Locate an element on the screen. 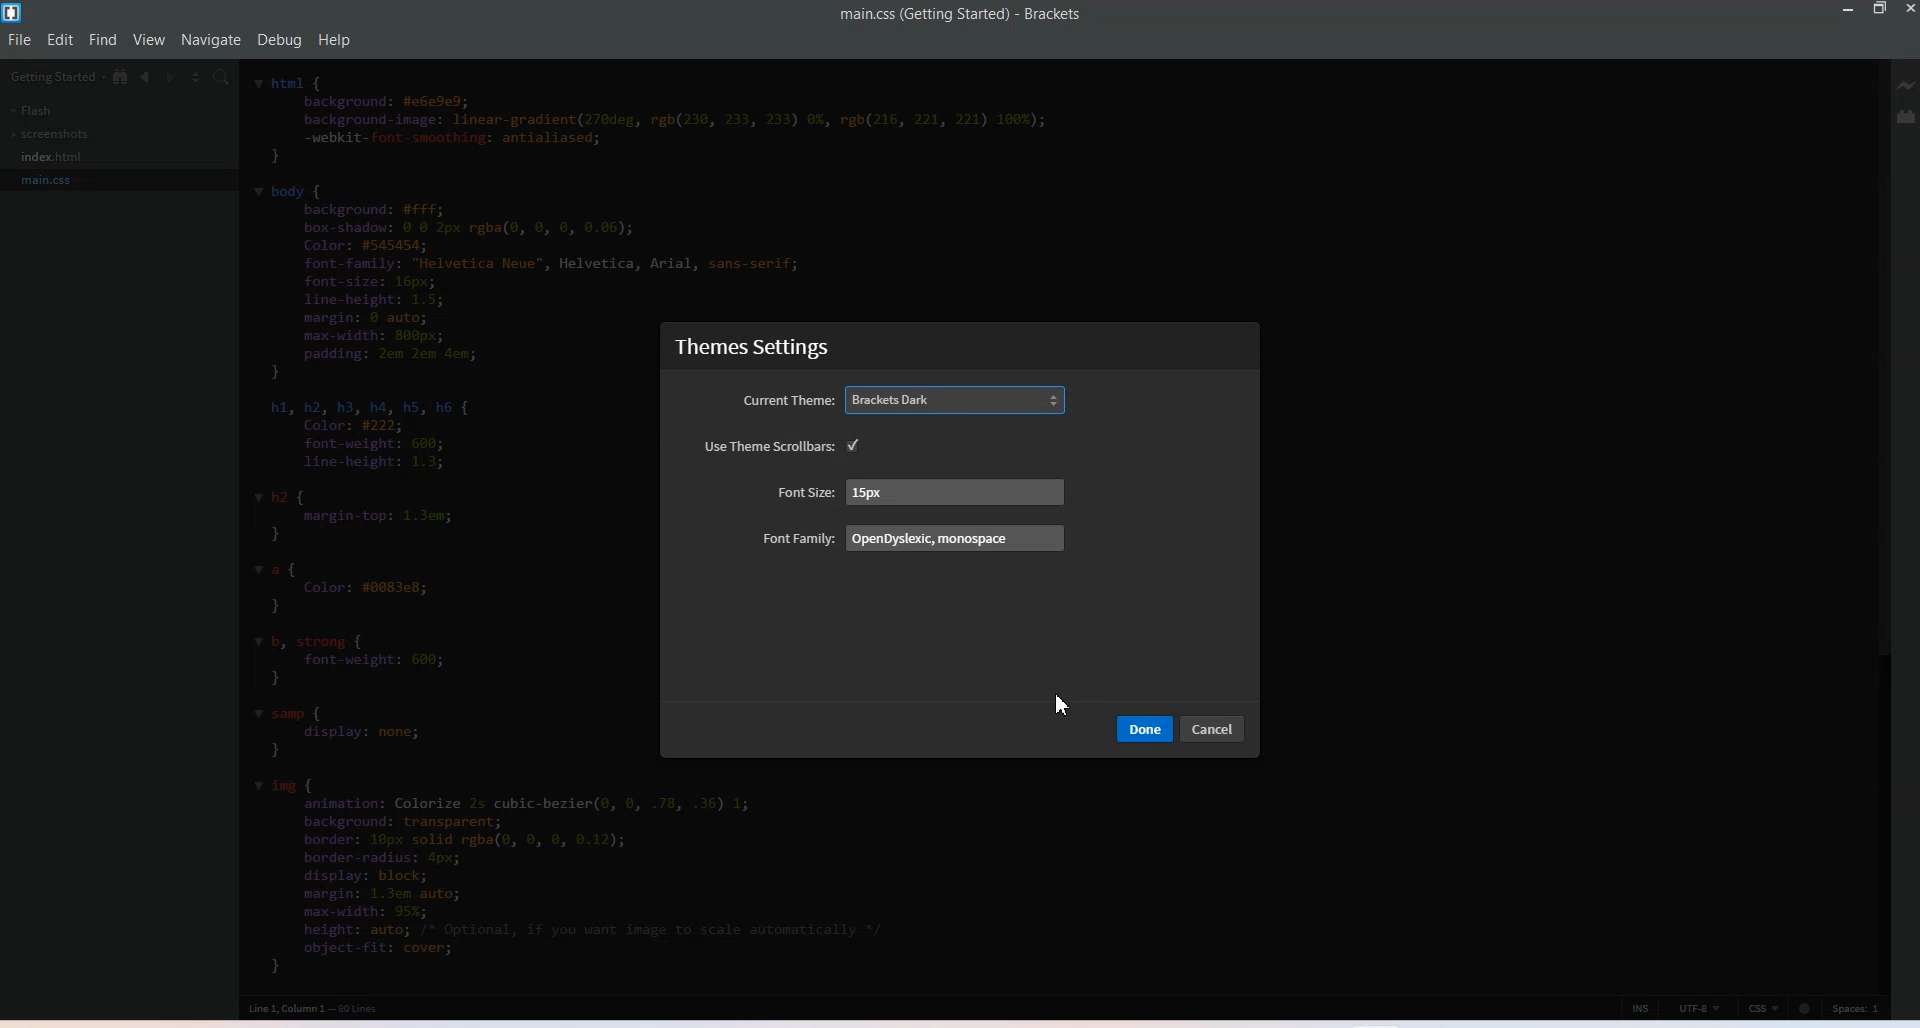  UTF-8 is located at coordinates (1700, 1007).